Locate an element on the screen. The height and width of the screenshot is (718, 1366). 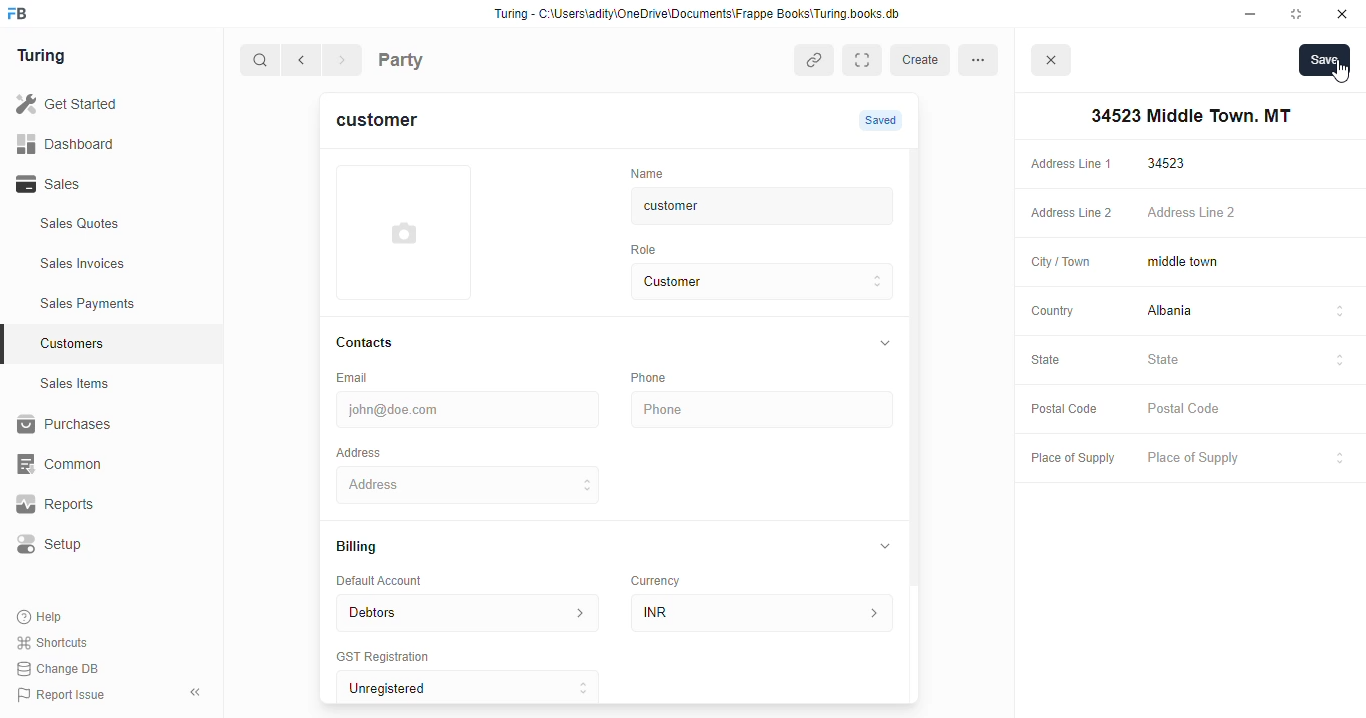
Unregistered is located at coordinates (477, 688).